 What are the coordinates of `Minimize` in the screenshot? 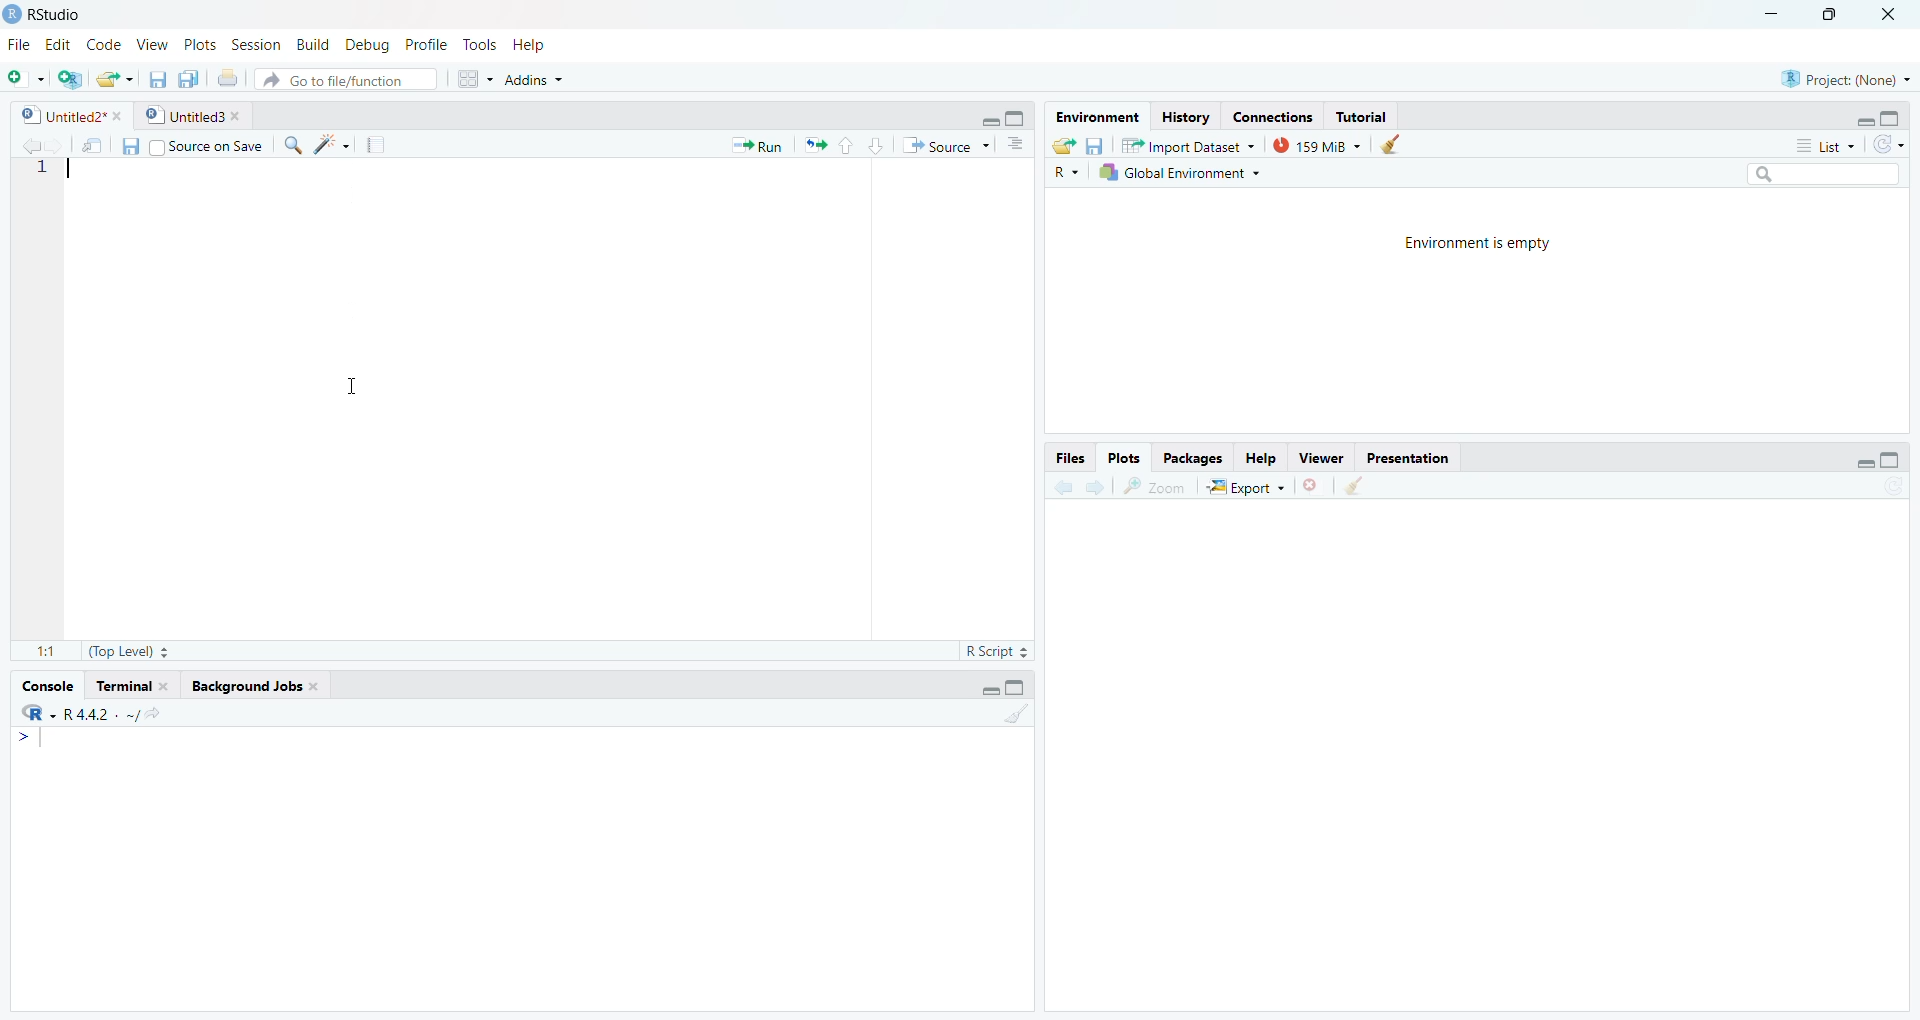 It's located at (1853, 461).